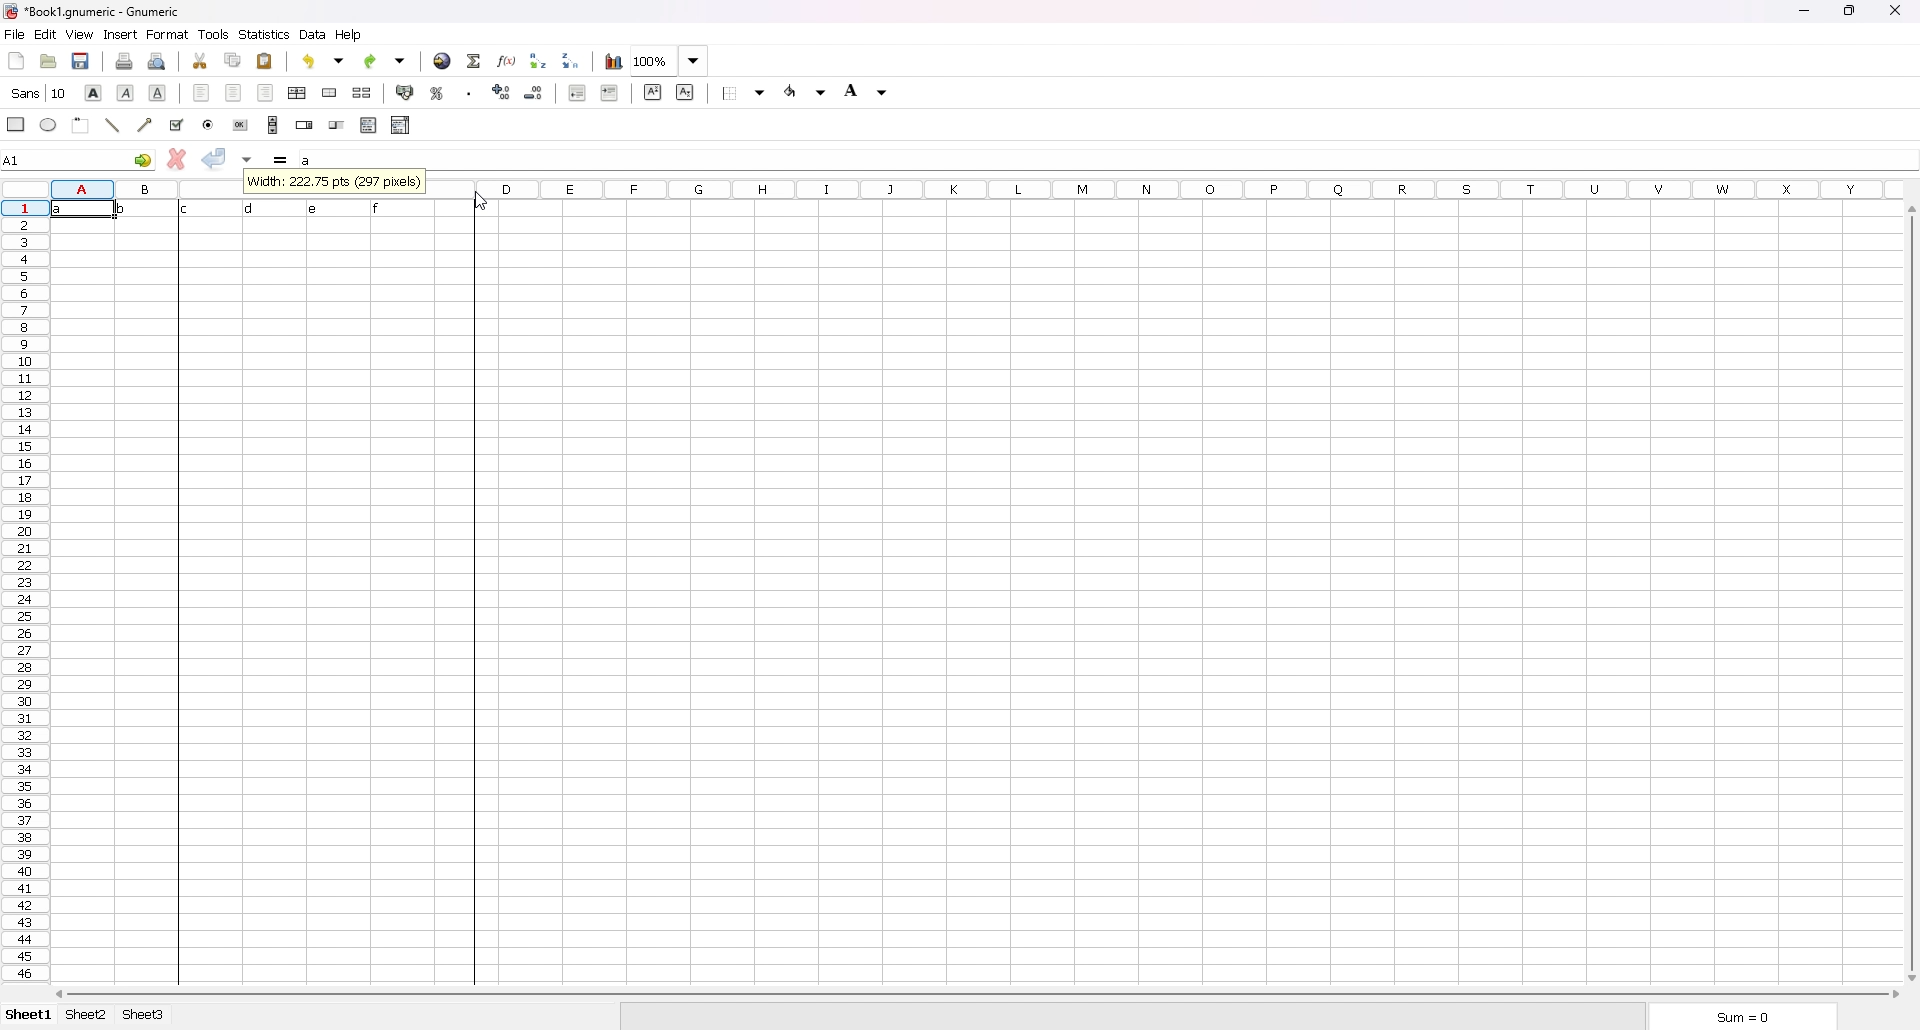  What do you see at coordinates (364, 93) in the screenshot?
I see `split merged cells` at bounding box center [364, 93].